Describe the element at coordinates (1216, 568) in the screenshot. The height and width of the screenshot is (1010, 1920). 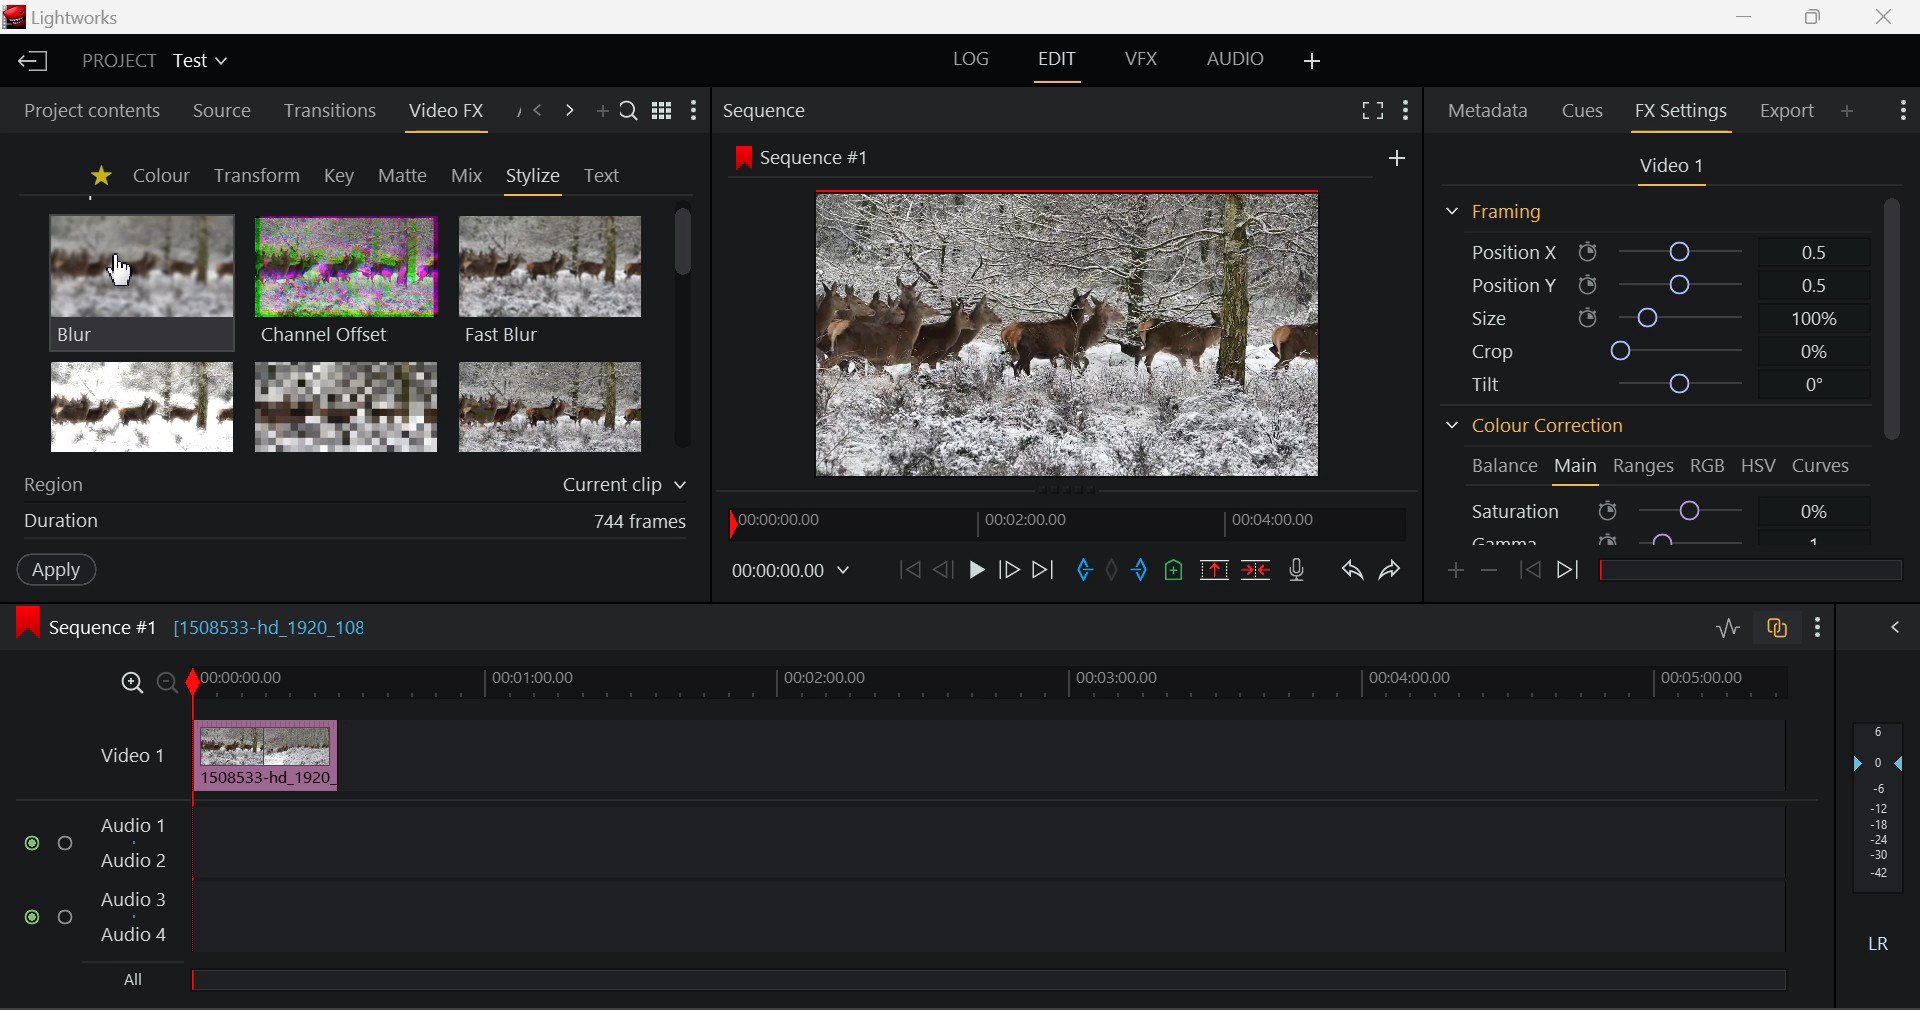
I see `Remove Marked Section` at that location.